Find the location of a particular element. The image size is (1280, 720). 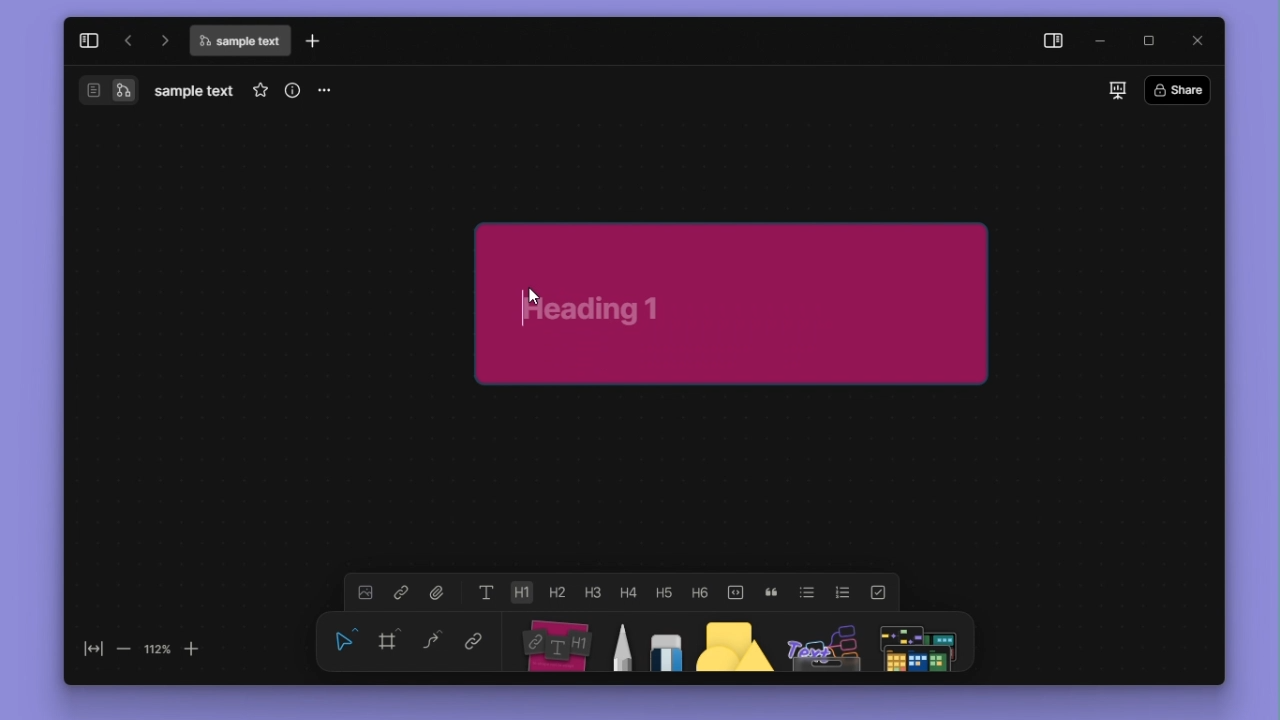

Heading 1 is located at coordinates (521, 592).